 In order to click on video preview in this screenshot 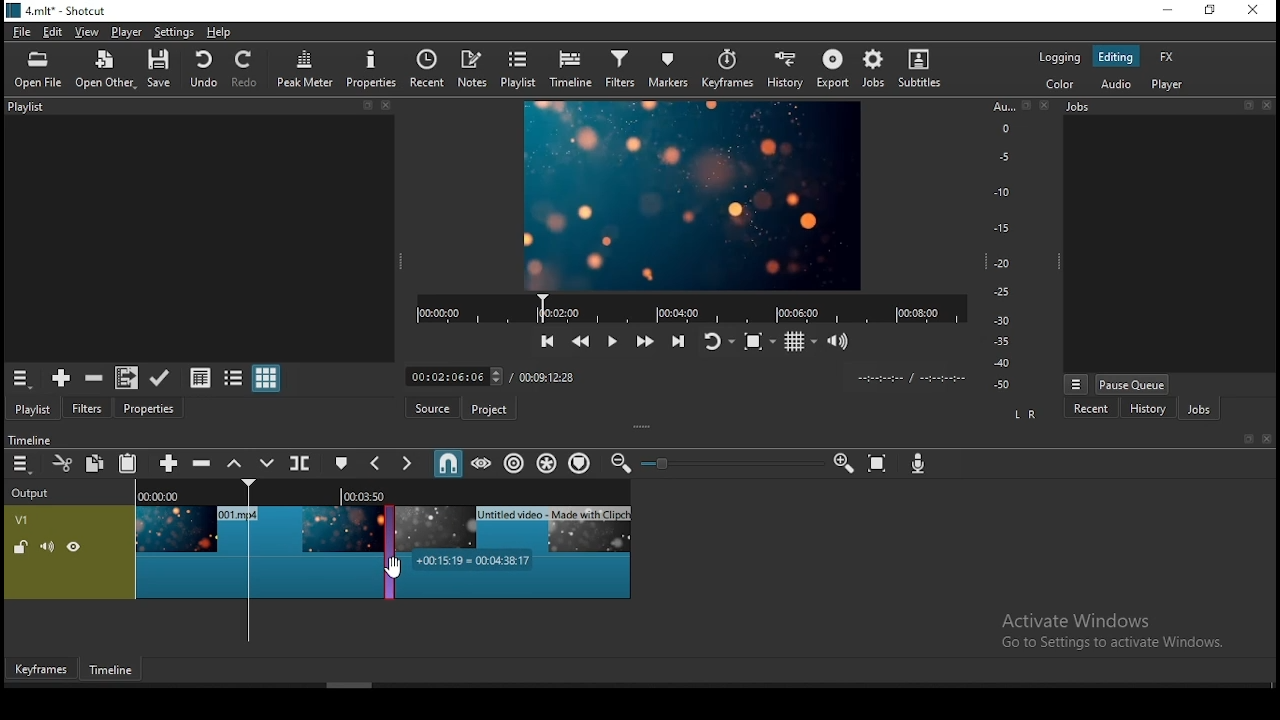, I will do `click(691, 195)`.